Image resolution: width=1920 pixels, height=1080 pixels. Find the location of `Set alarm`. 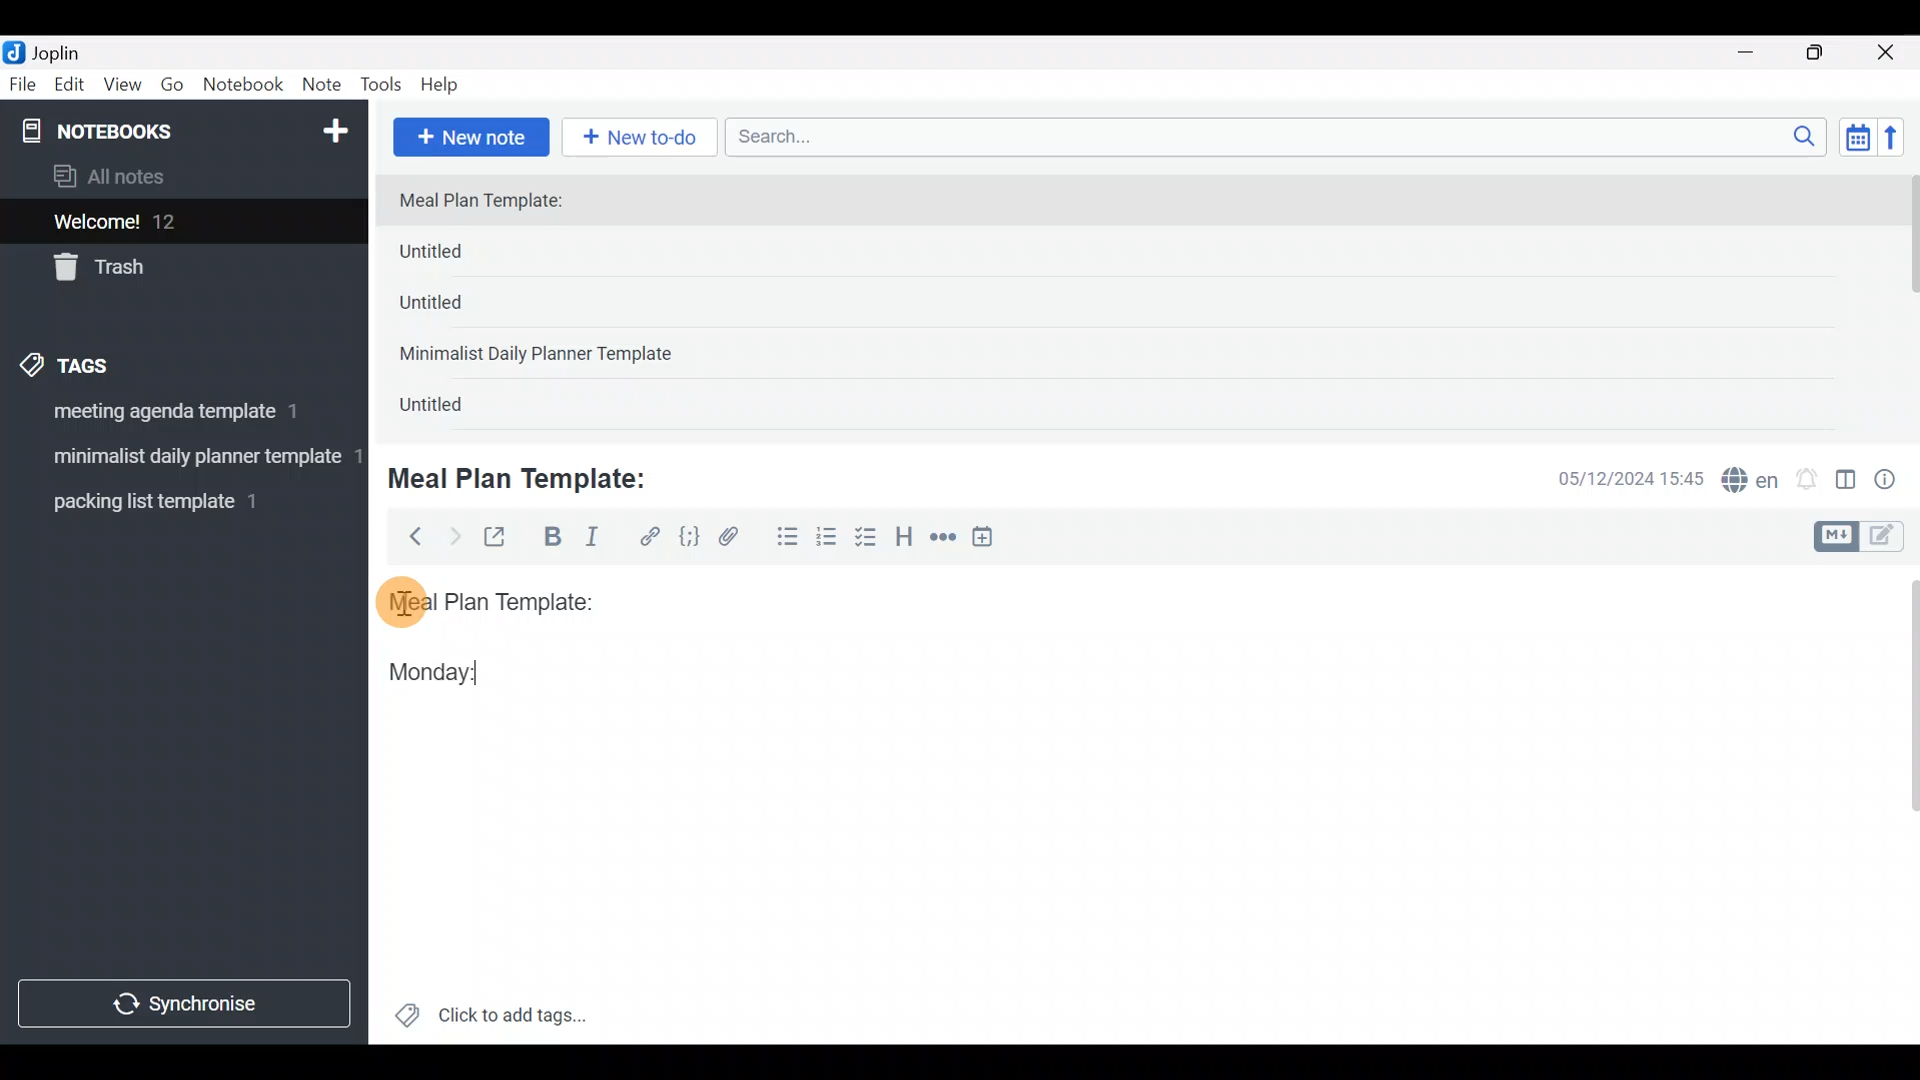

Set alarm is located at coordinates (1808, 481).